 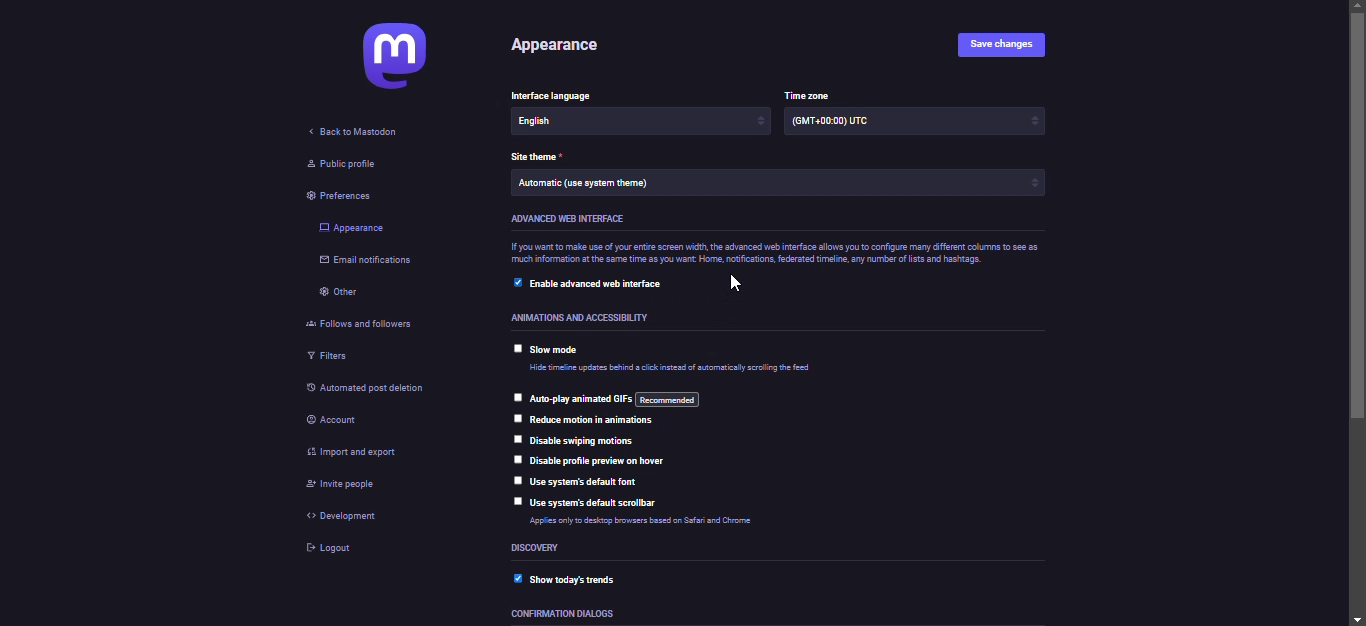 I want to click on enabled, so click(x=512, y=579).